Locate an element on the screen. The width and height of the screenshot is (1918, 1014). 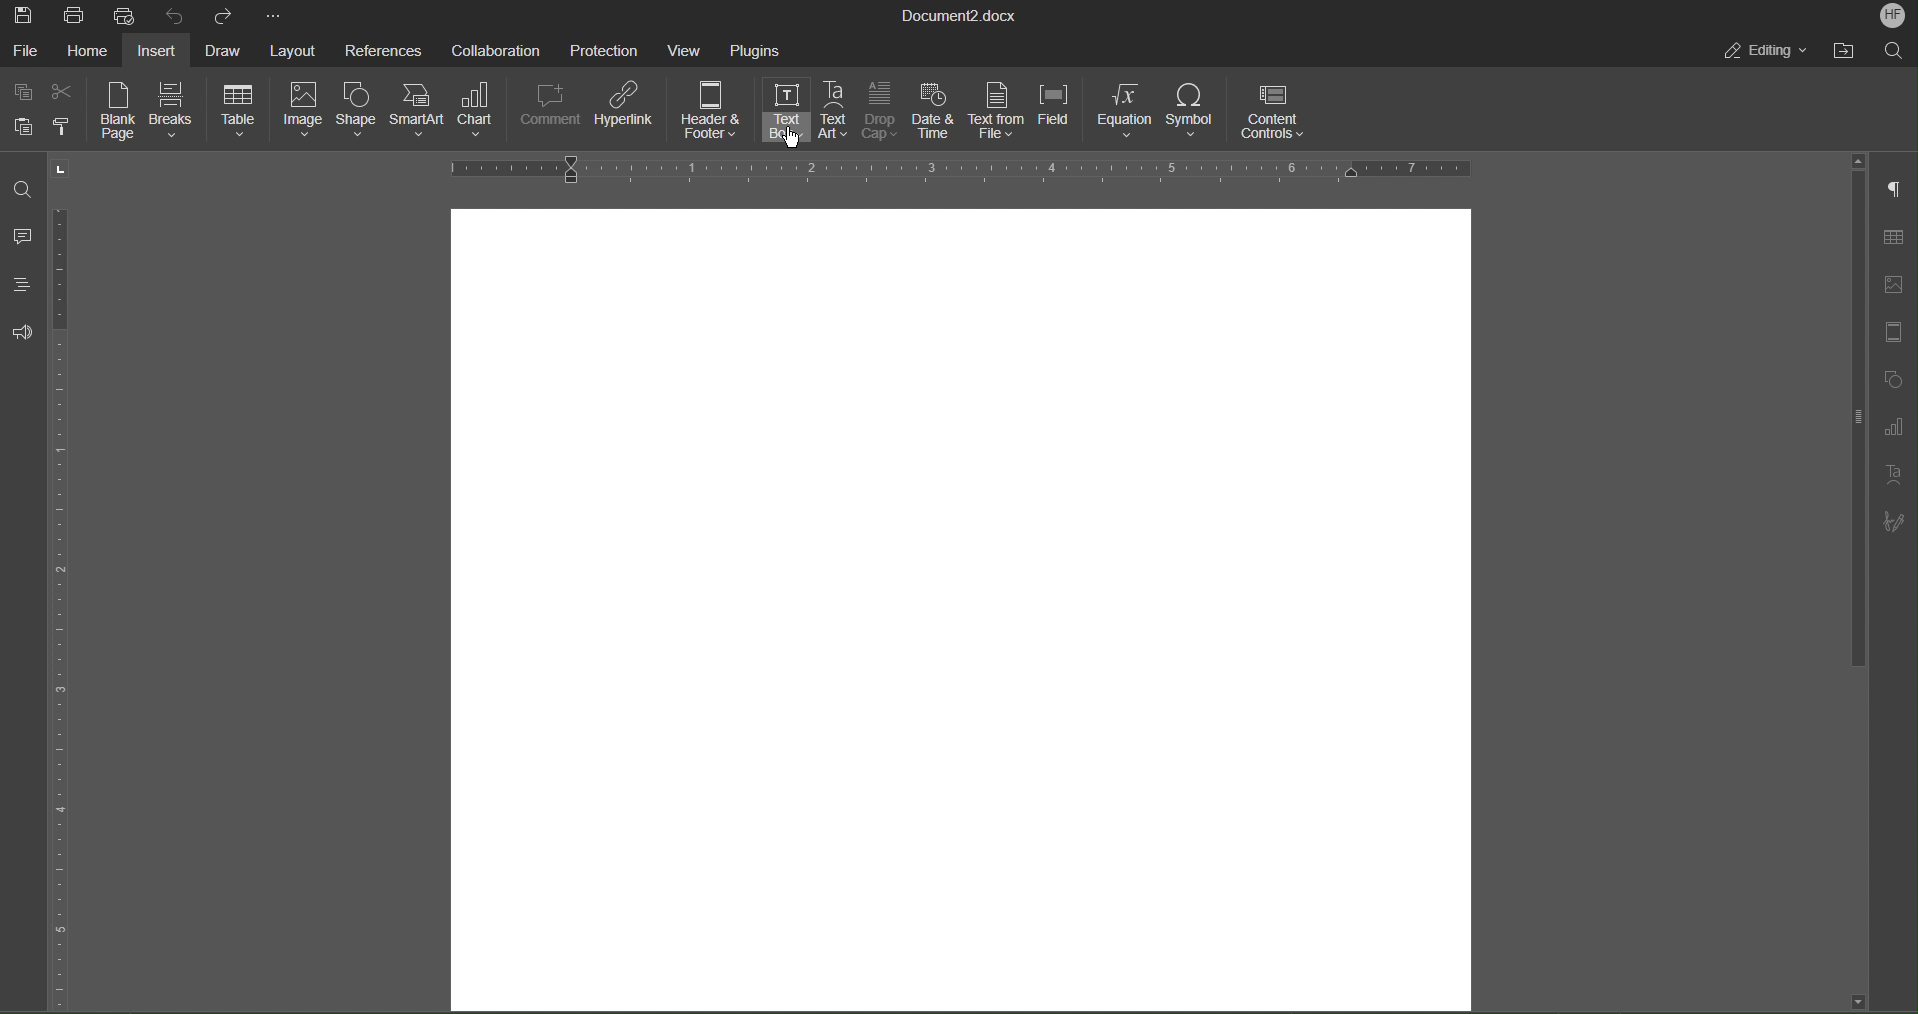
Document Title is located at coordinates (960, 14).